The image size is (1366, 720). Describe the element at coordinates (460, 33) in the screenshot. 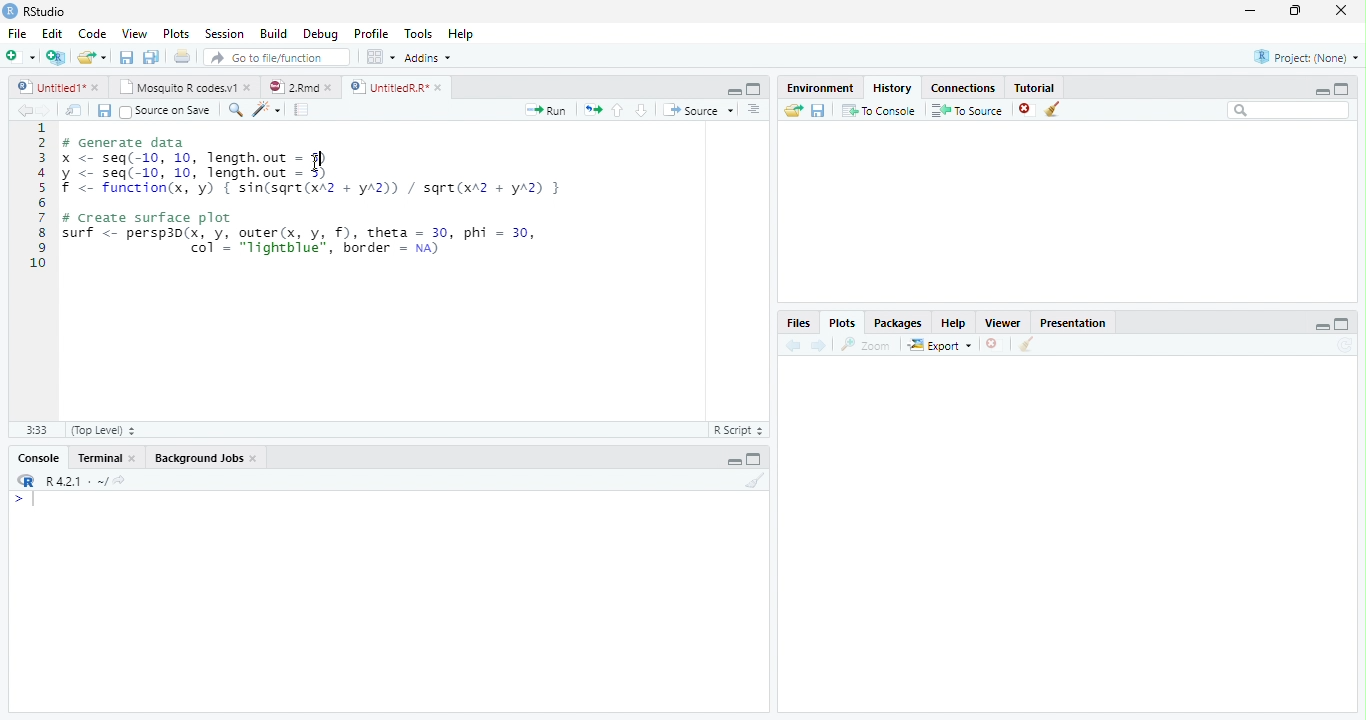

I see `Help` at that location.